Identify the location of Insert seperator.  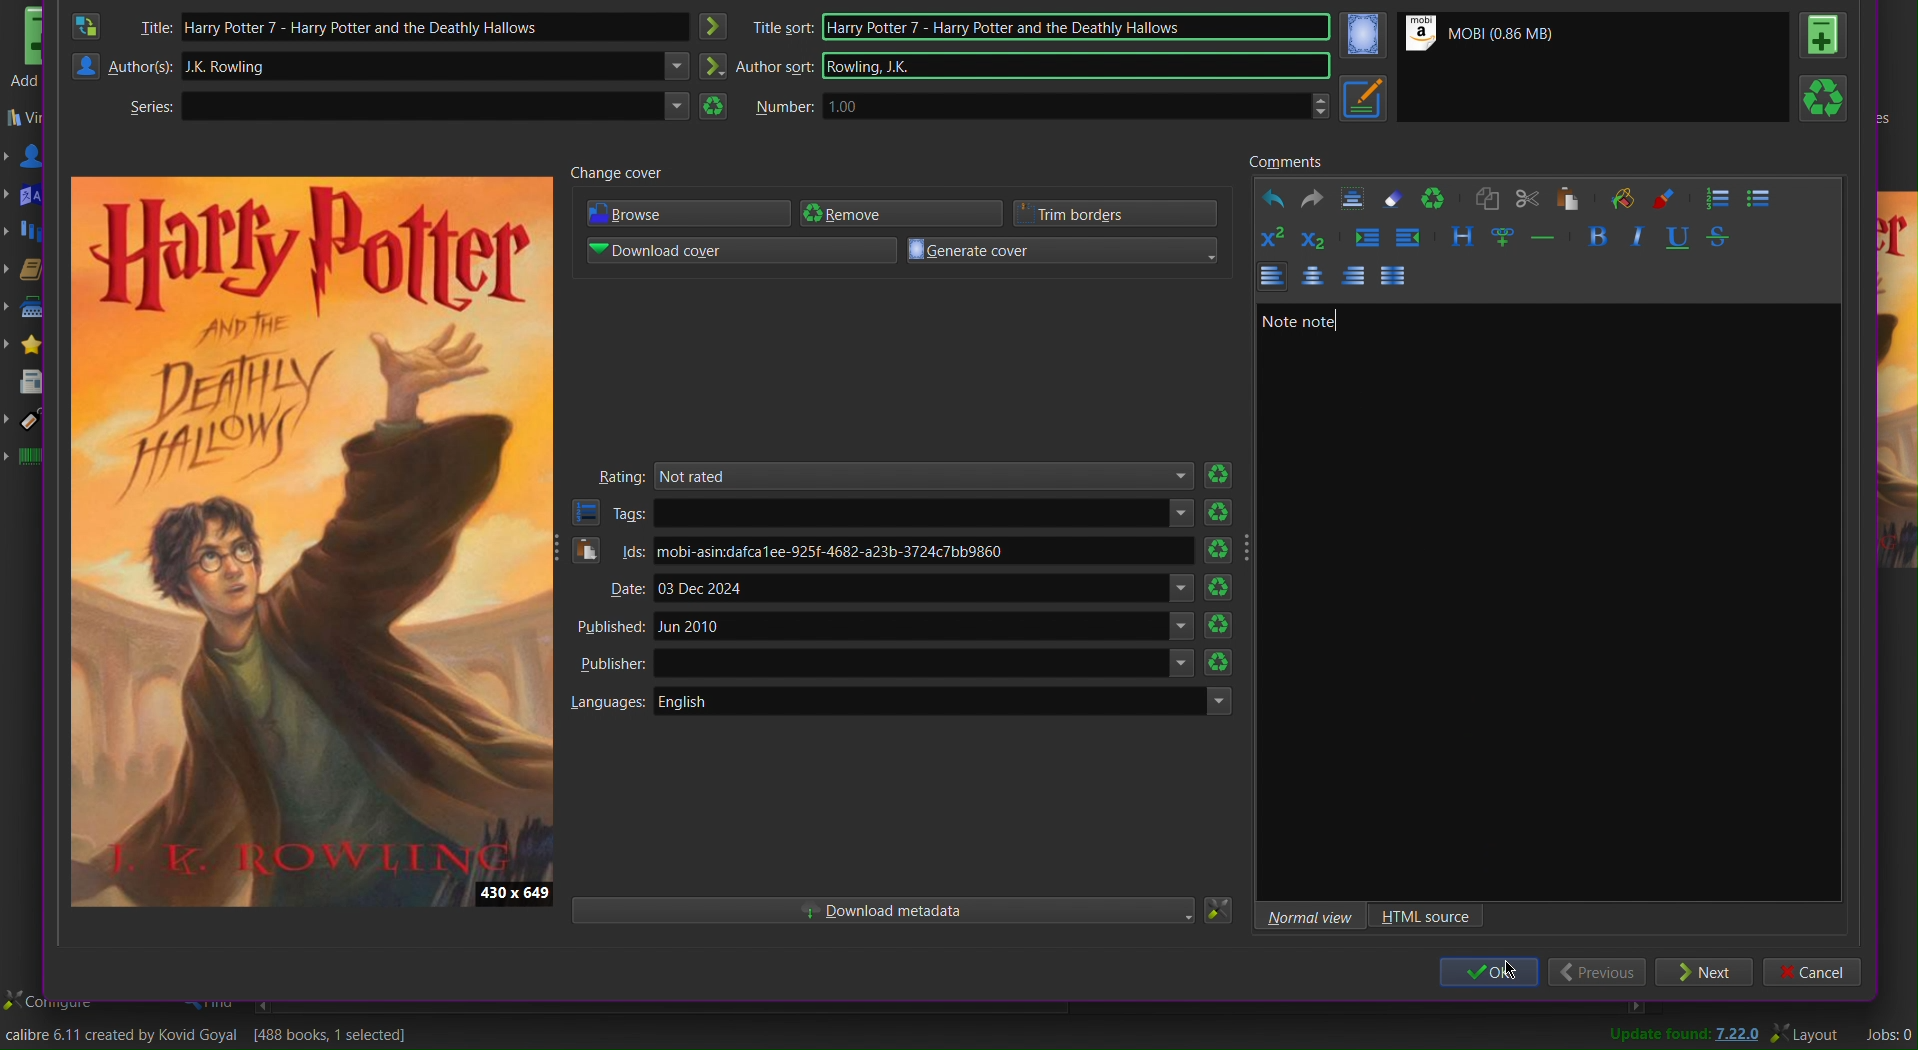
(1543, 236).